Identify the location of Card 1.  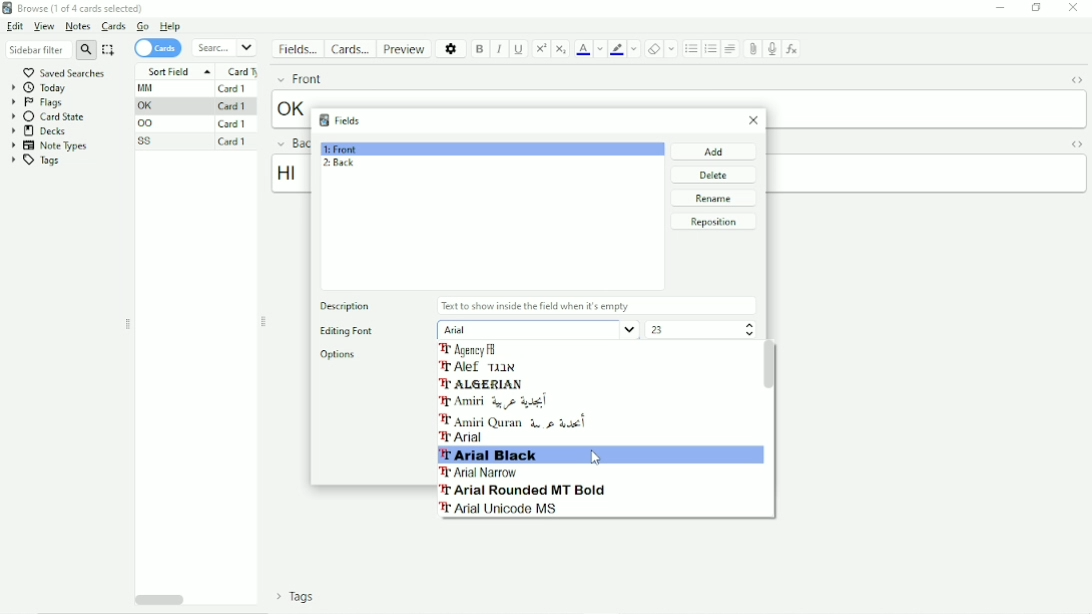
(234, 88).